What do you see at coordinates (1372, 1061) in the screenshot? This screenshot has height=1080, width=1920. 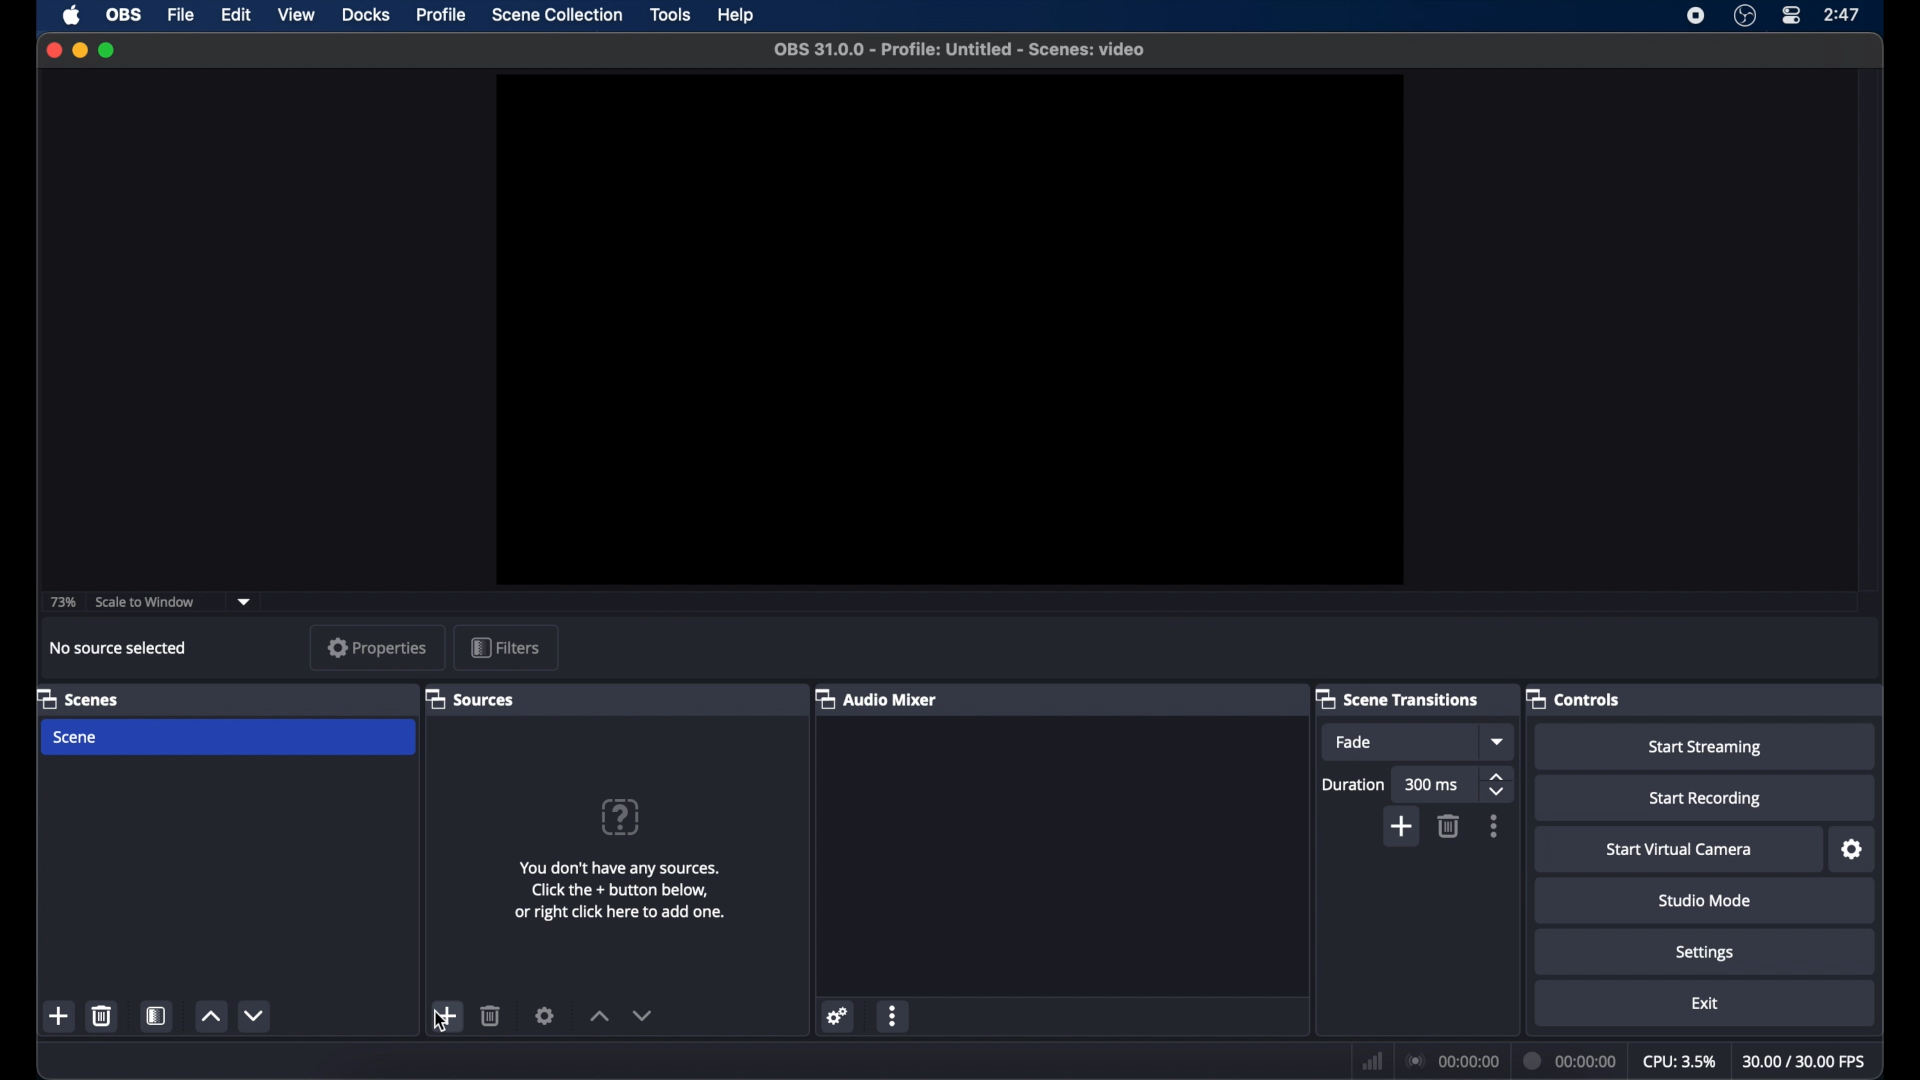 I see `network` at bounding box center [1372, 1061].